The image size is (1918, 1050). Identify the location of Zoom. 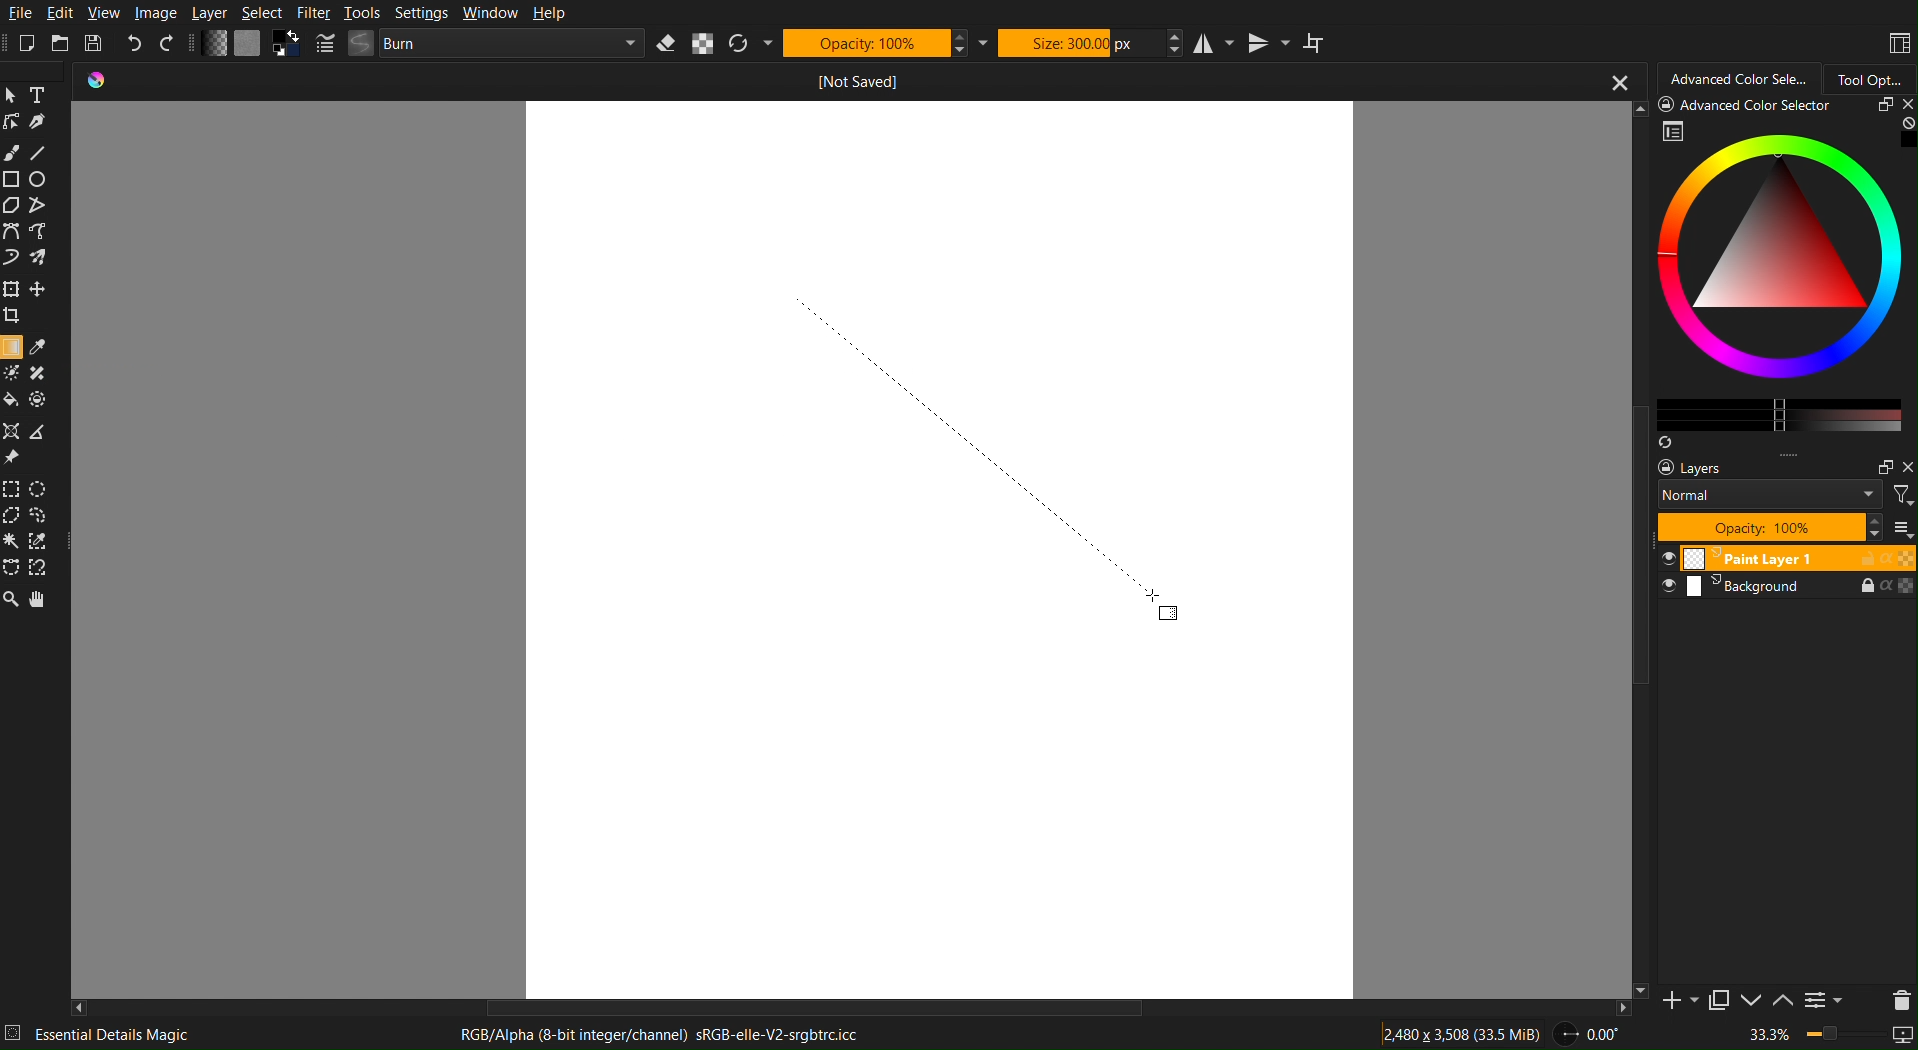
(1833, 1037).